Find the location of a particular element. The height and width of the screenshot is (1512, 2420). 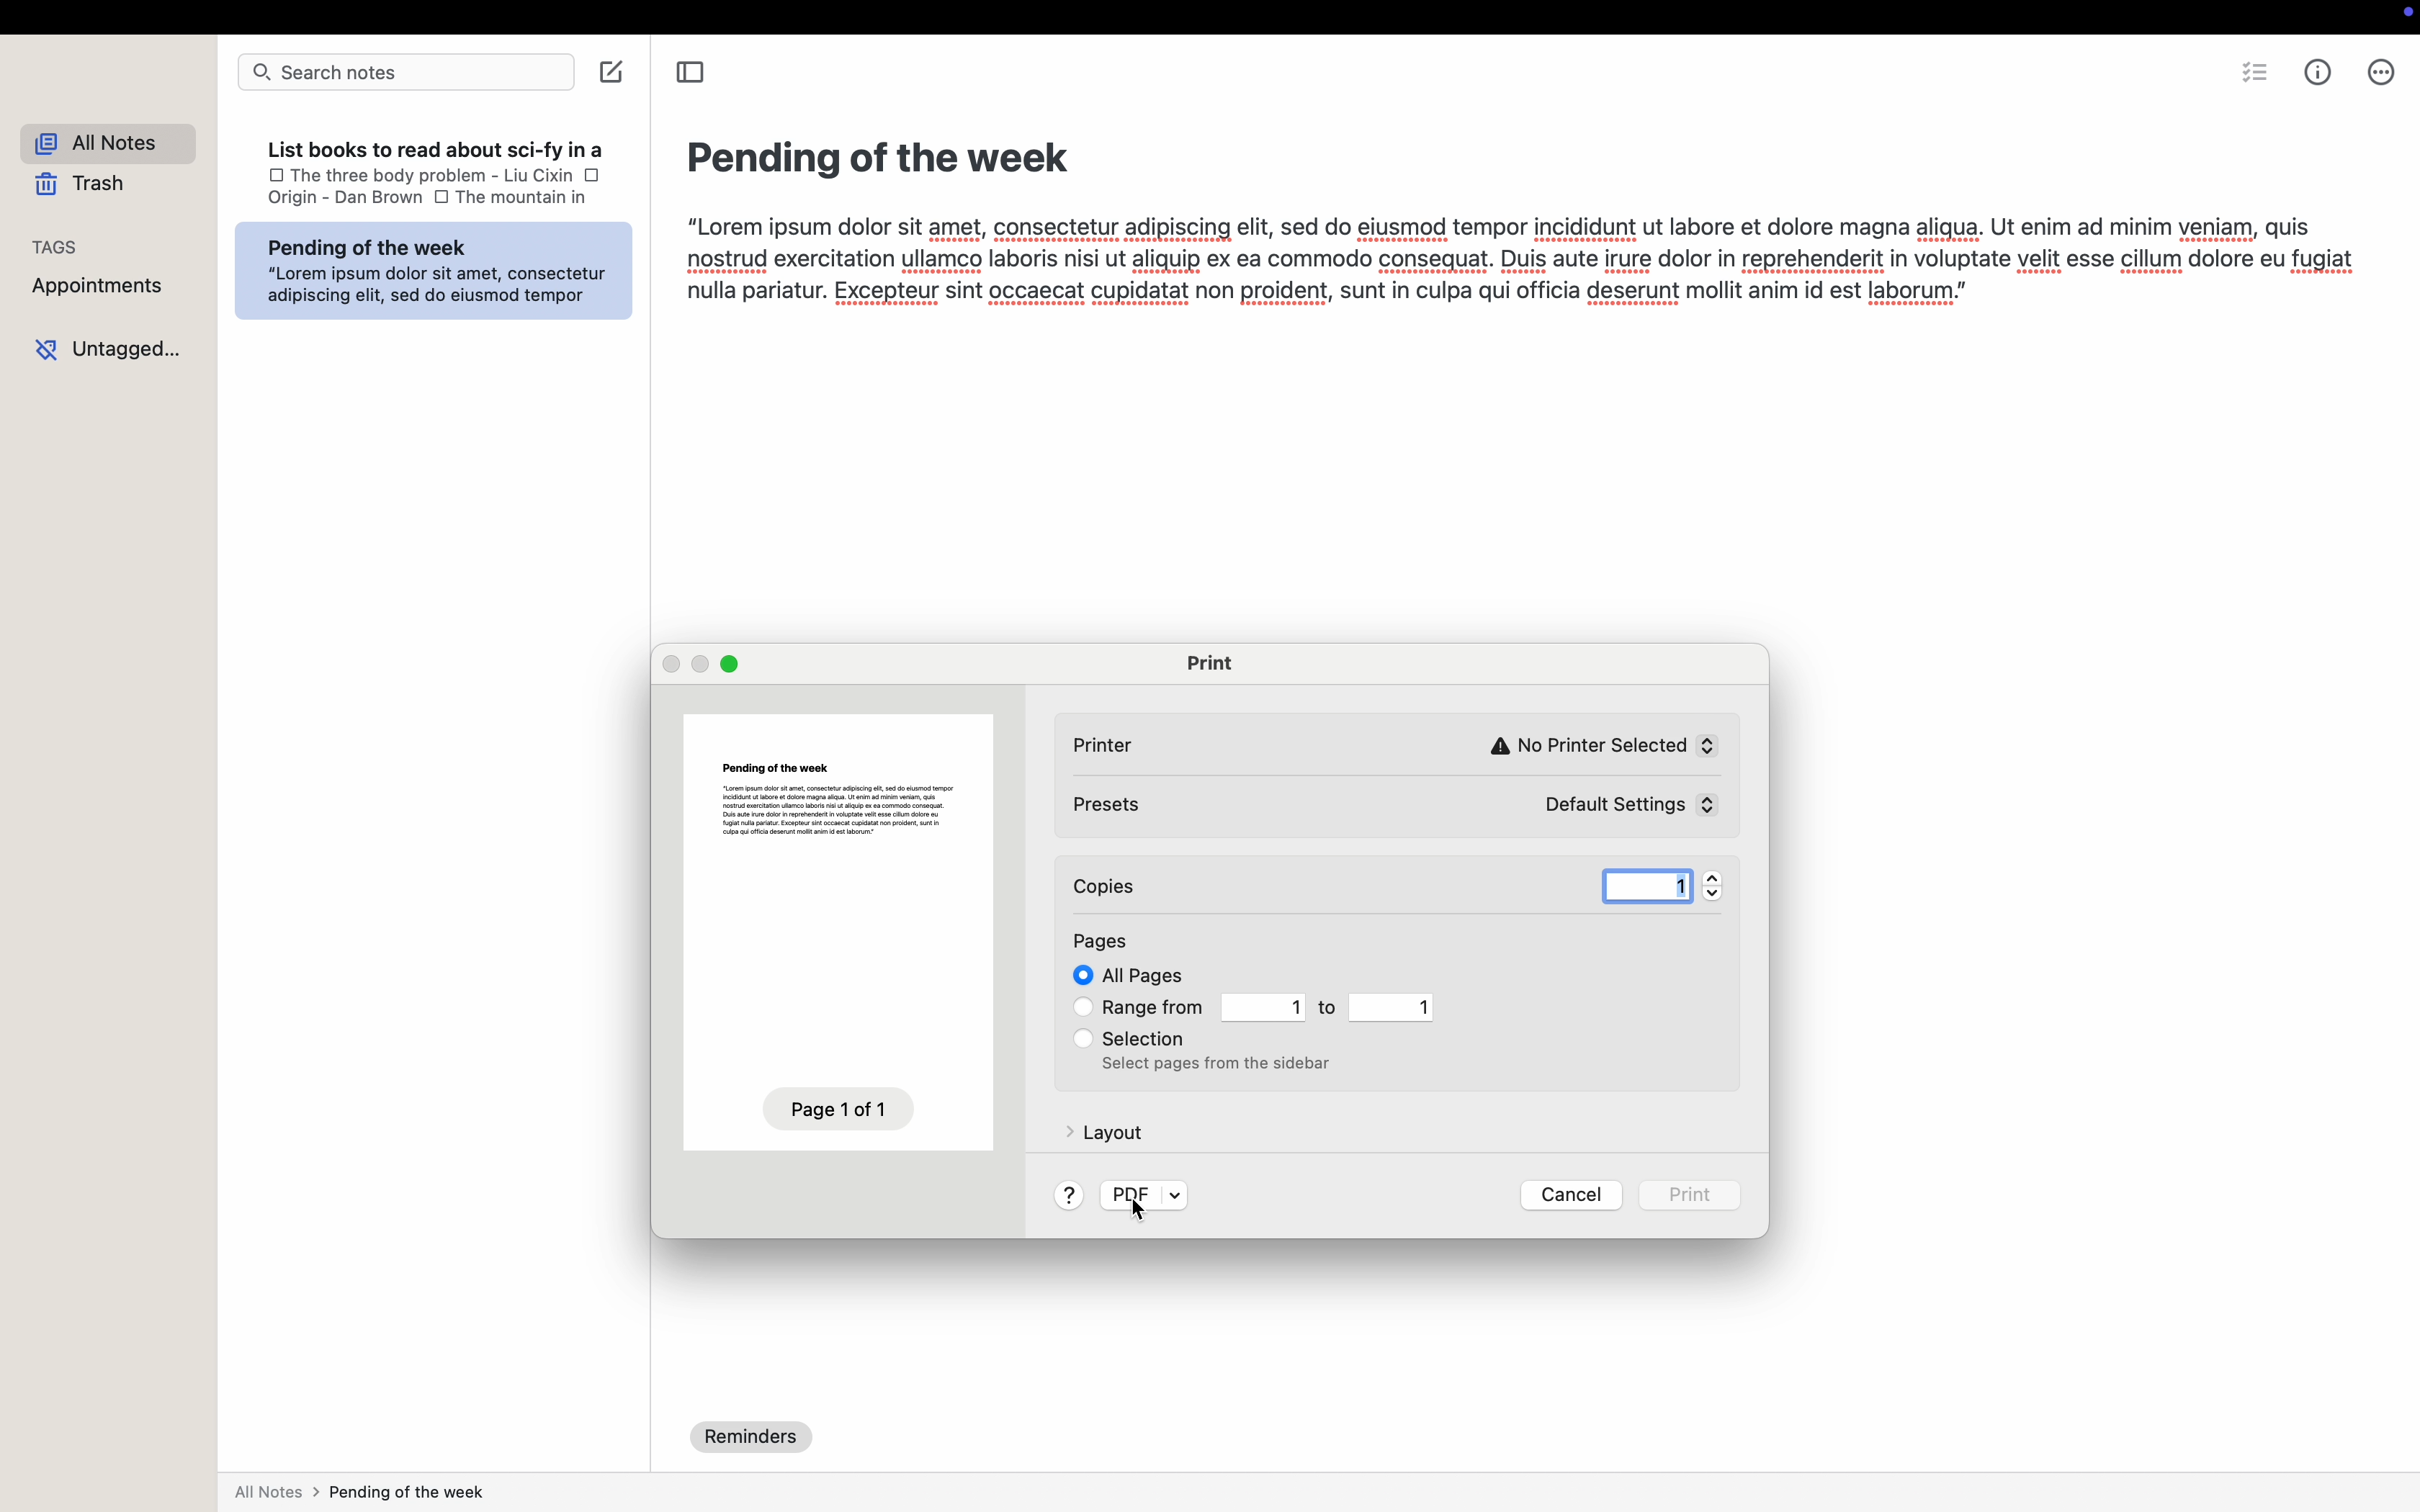

enable checkbox is located at coordinates (1075, 977).